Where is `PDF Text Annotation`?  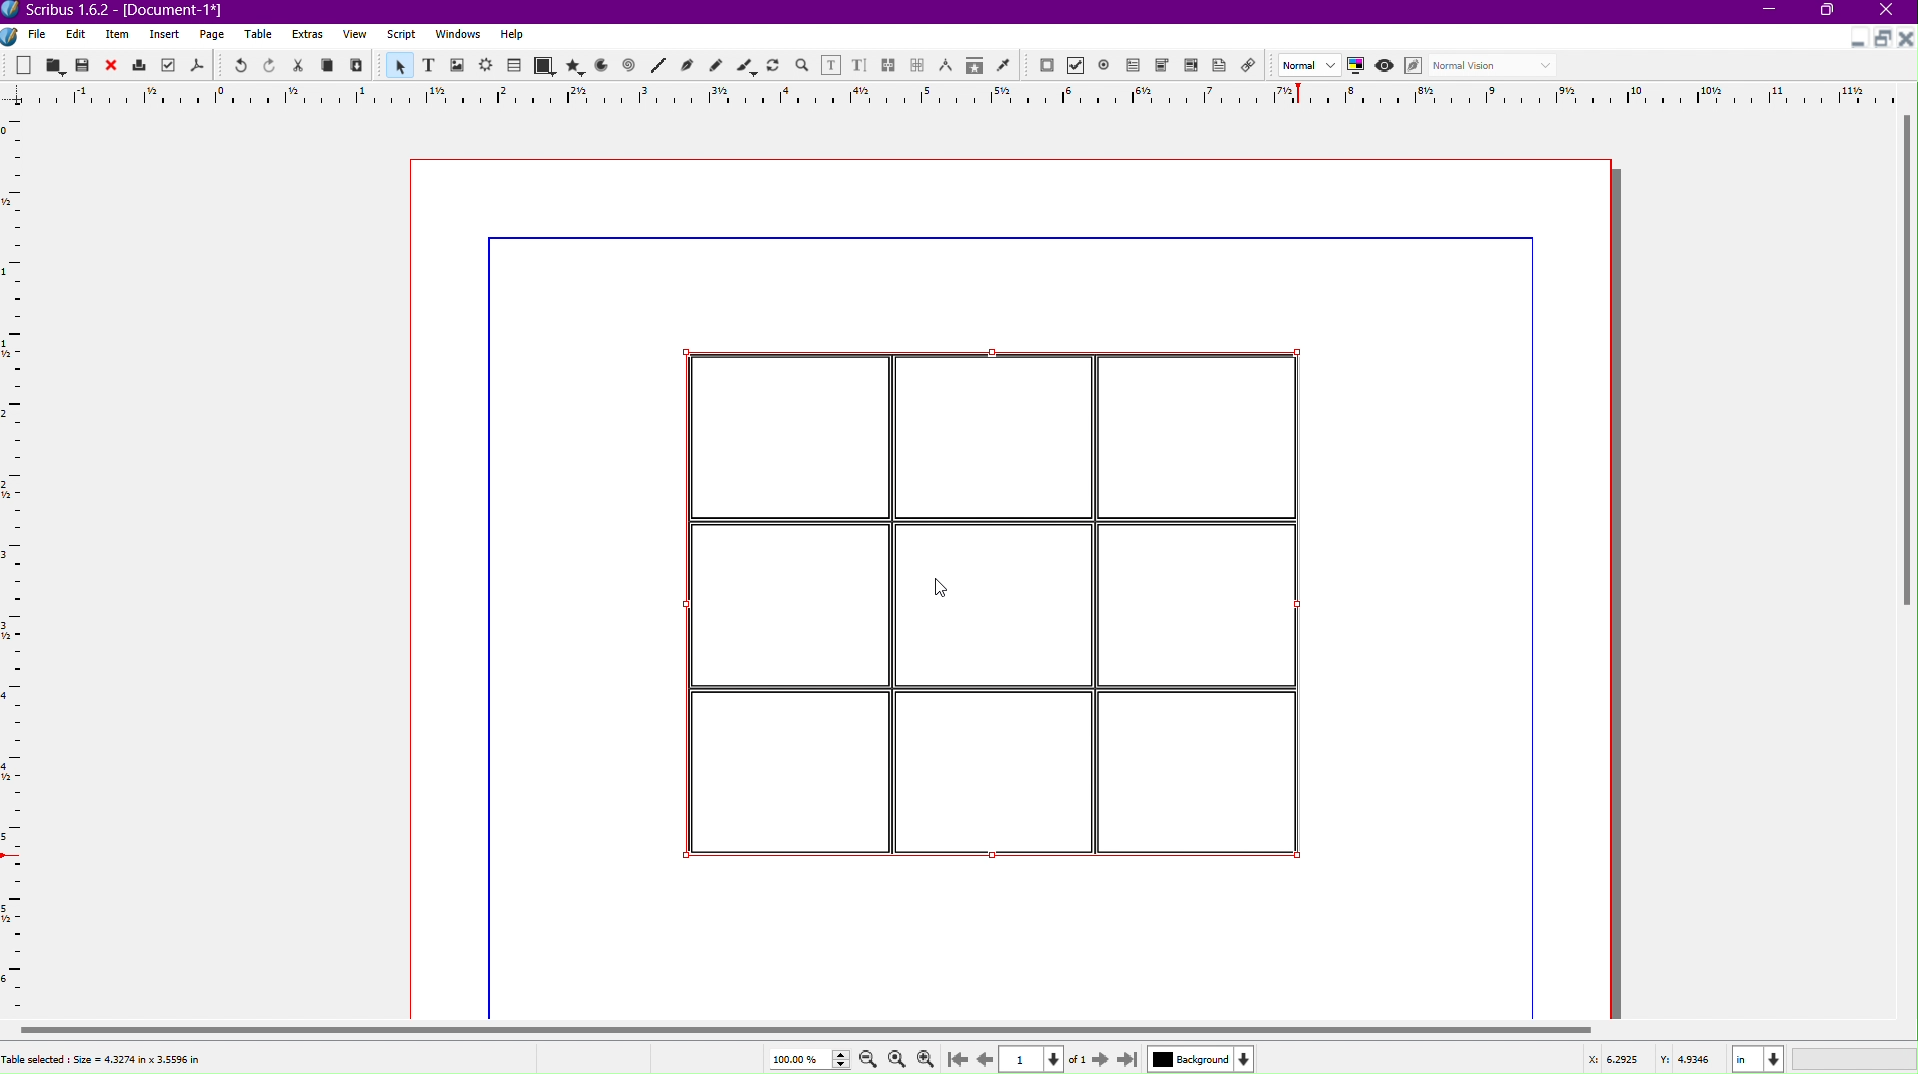 PDF Text Annotation is located at coordinates (1223, 68).